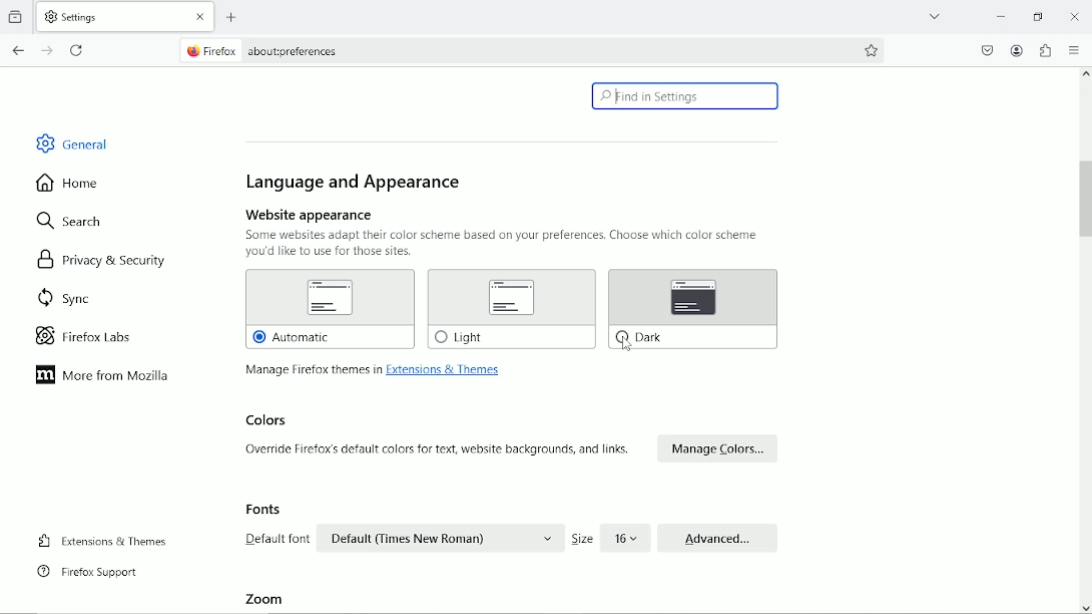 This screenshot has height=614, width=1092. Describe the element at coordinates (72, 221) in the screenshot. I see `search` at that location.